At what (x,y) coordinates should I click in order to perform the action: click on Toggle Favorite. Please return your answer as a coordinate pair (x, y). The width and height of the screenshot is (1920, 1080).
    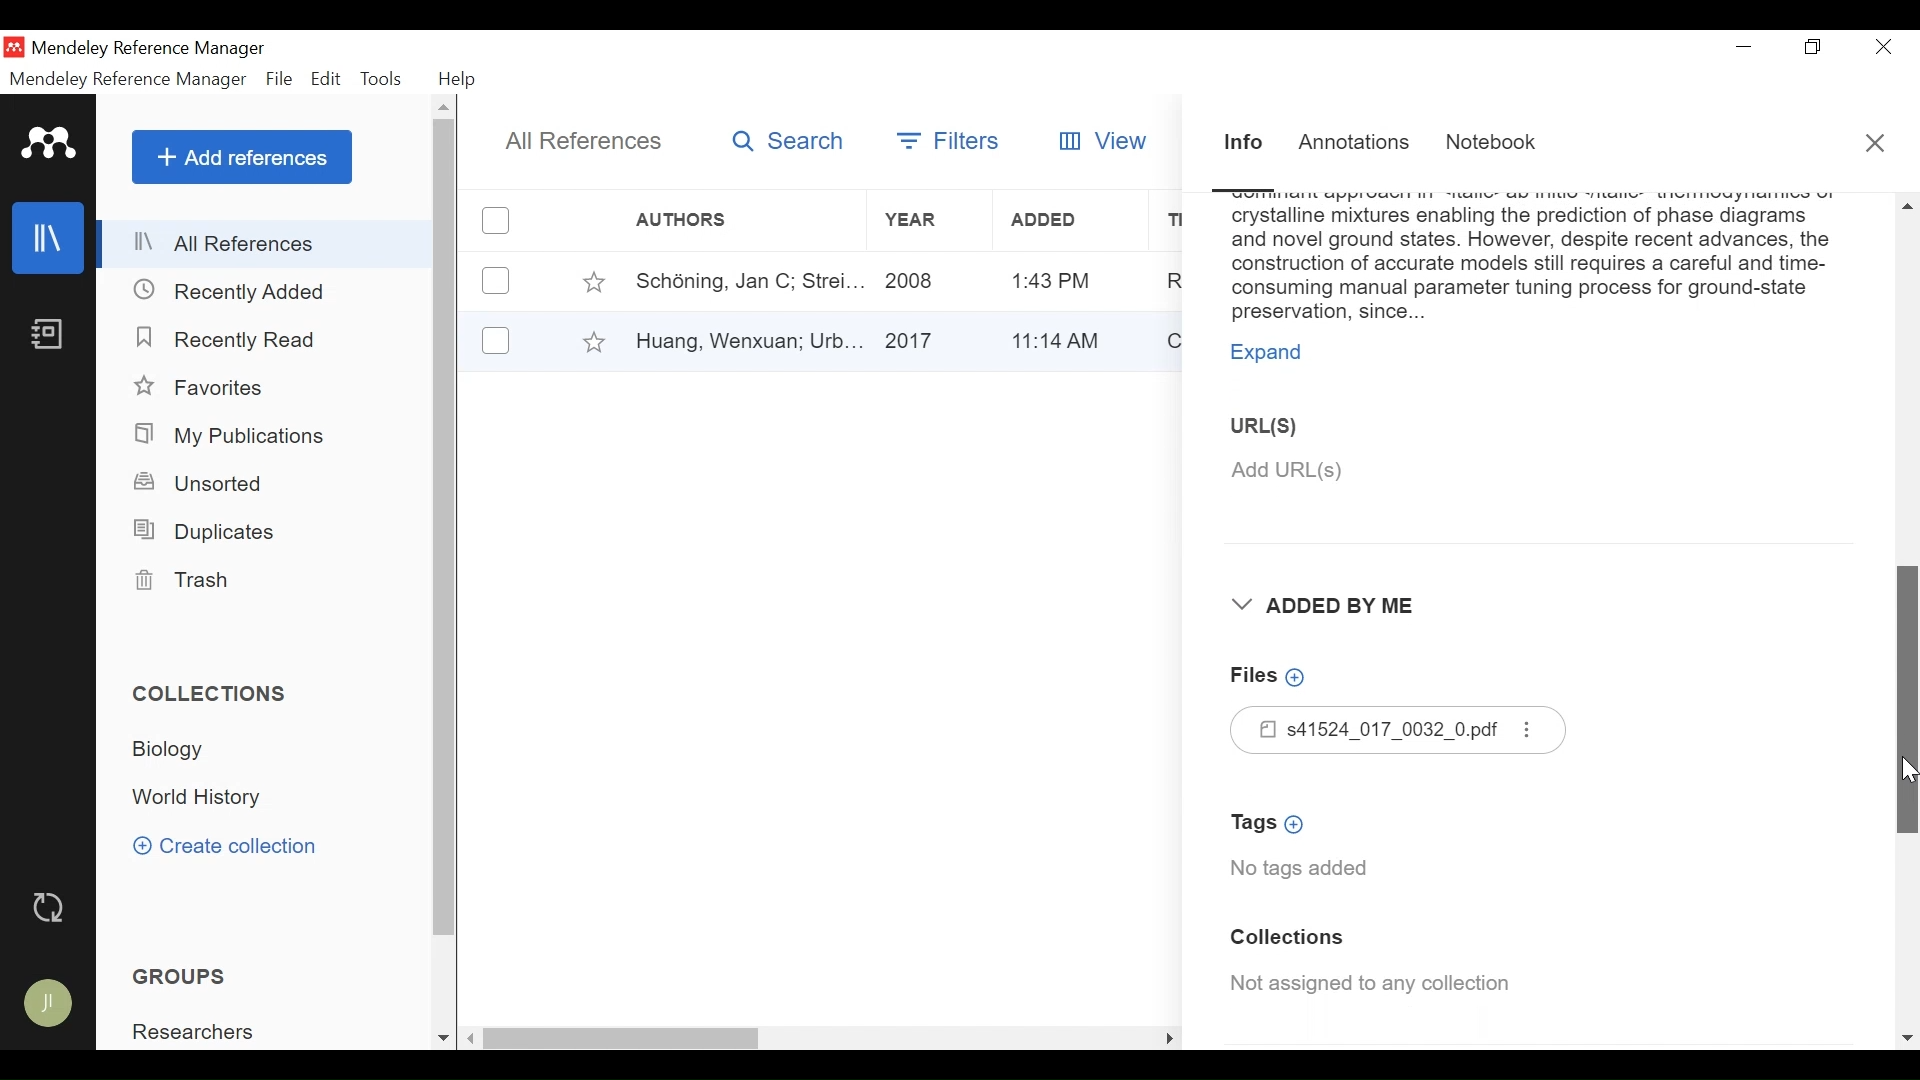
    Looking at the image, I should click on (593, 281).